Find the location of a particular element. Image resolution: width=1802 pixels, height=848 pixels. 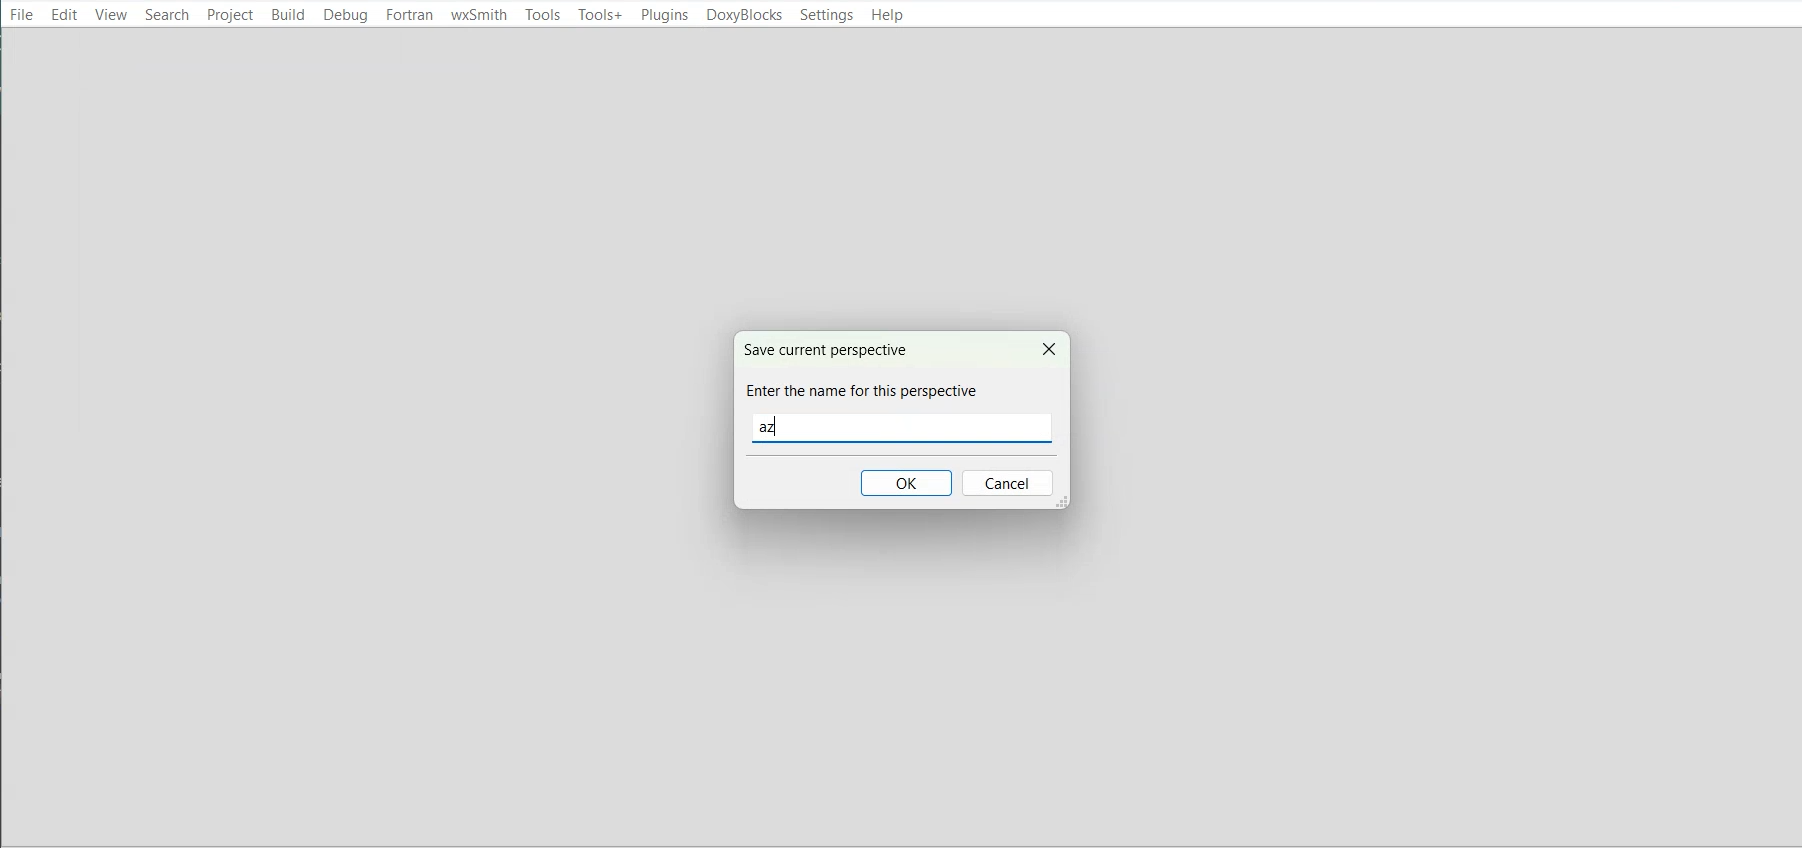

Cancel is located at coordinates (1009, 484).